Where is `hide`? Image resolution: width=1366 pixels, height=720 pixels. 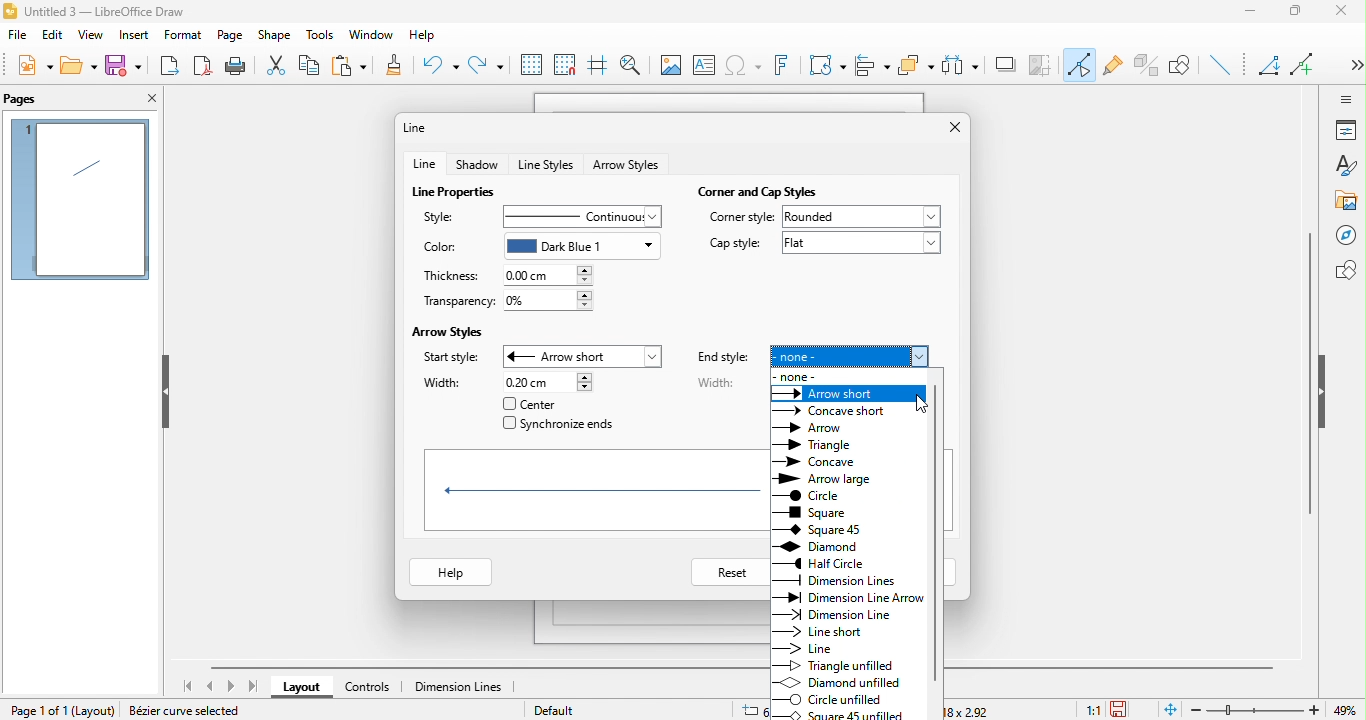
hide is located at coordinates (1325, 392).